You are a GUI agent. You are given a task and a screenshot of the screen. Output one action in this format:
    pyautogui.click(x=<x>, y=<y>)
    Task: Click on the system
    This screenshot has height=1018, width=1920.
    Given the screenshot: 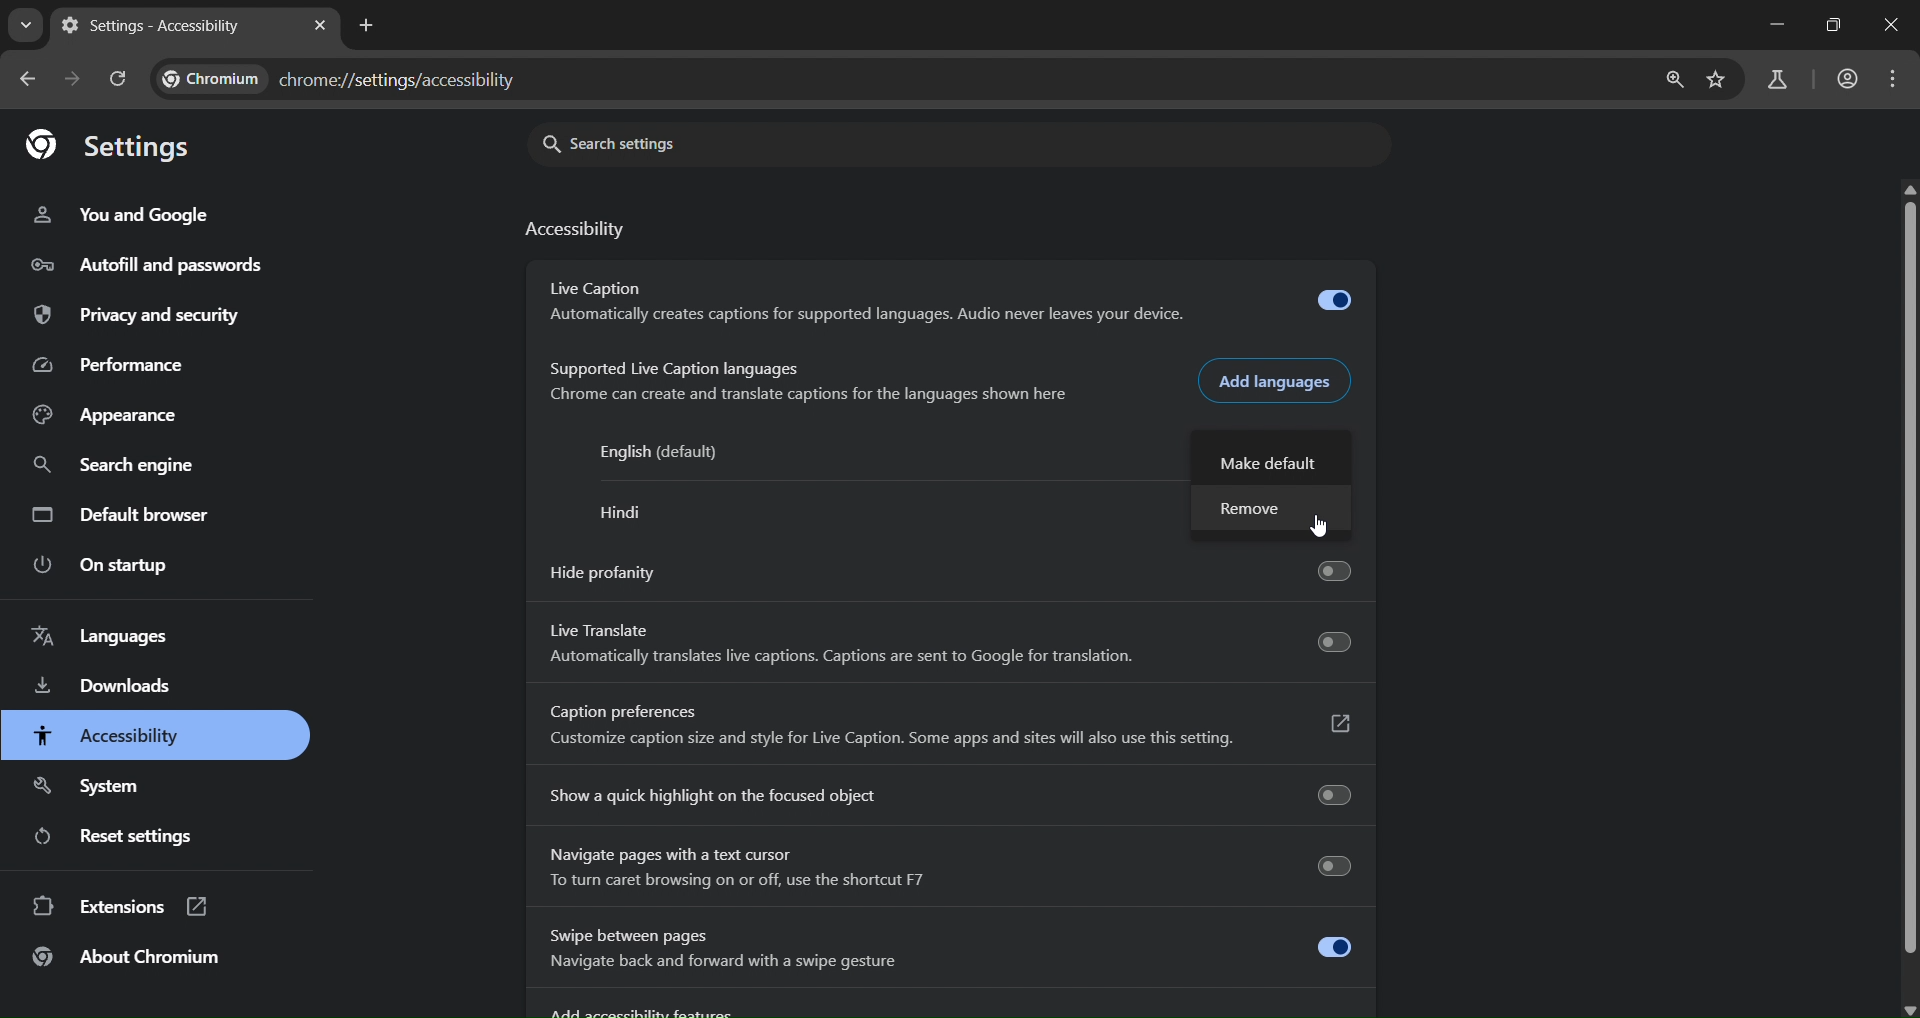 What is the action you would take?
    pyautogui.click(x=94, y=785)
    